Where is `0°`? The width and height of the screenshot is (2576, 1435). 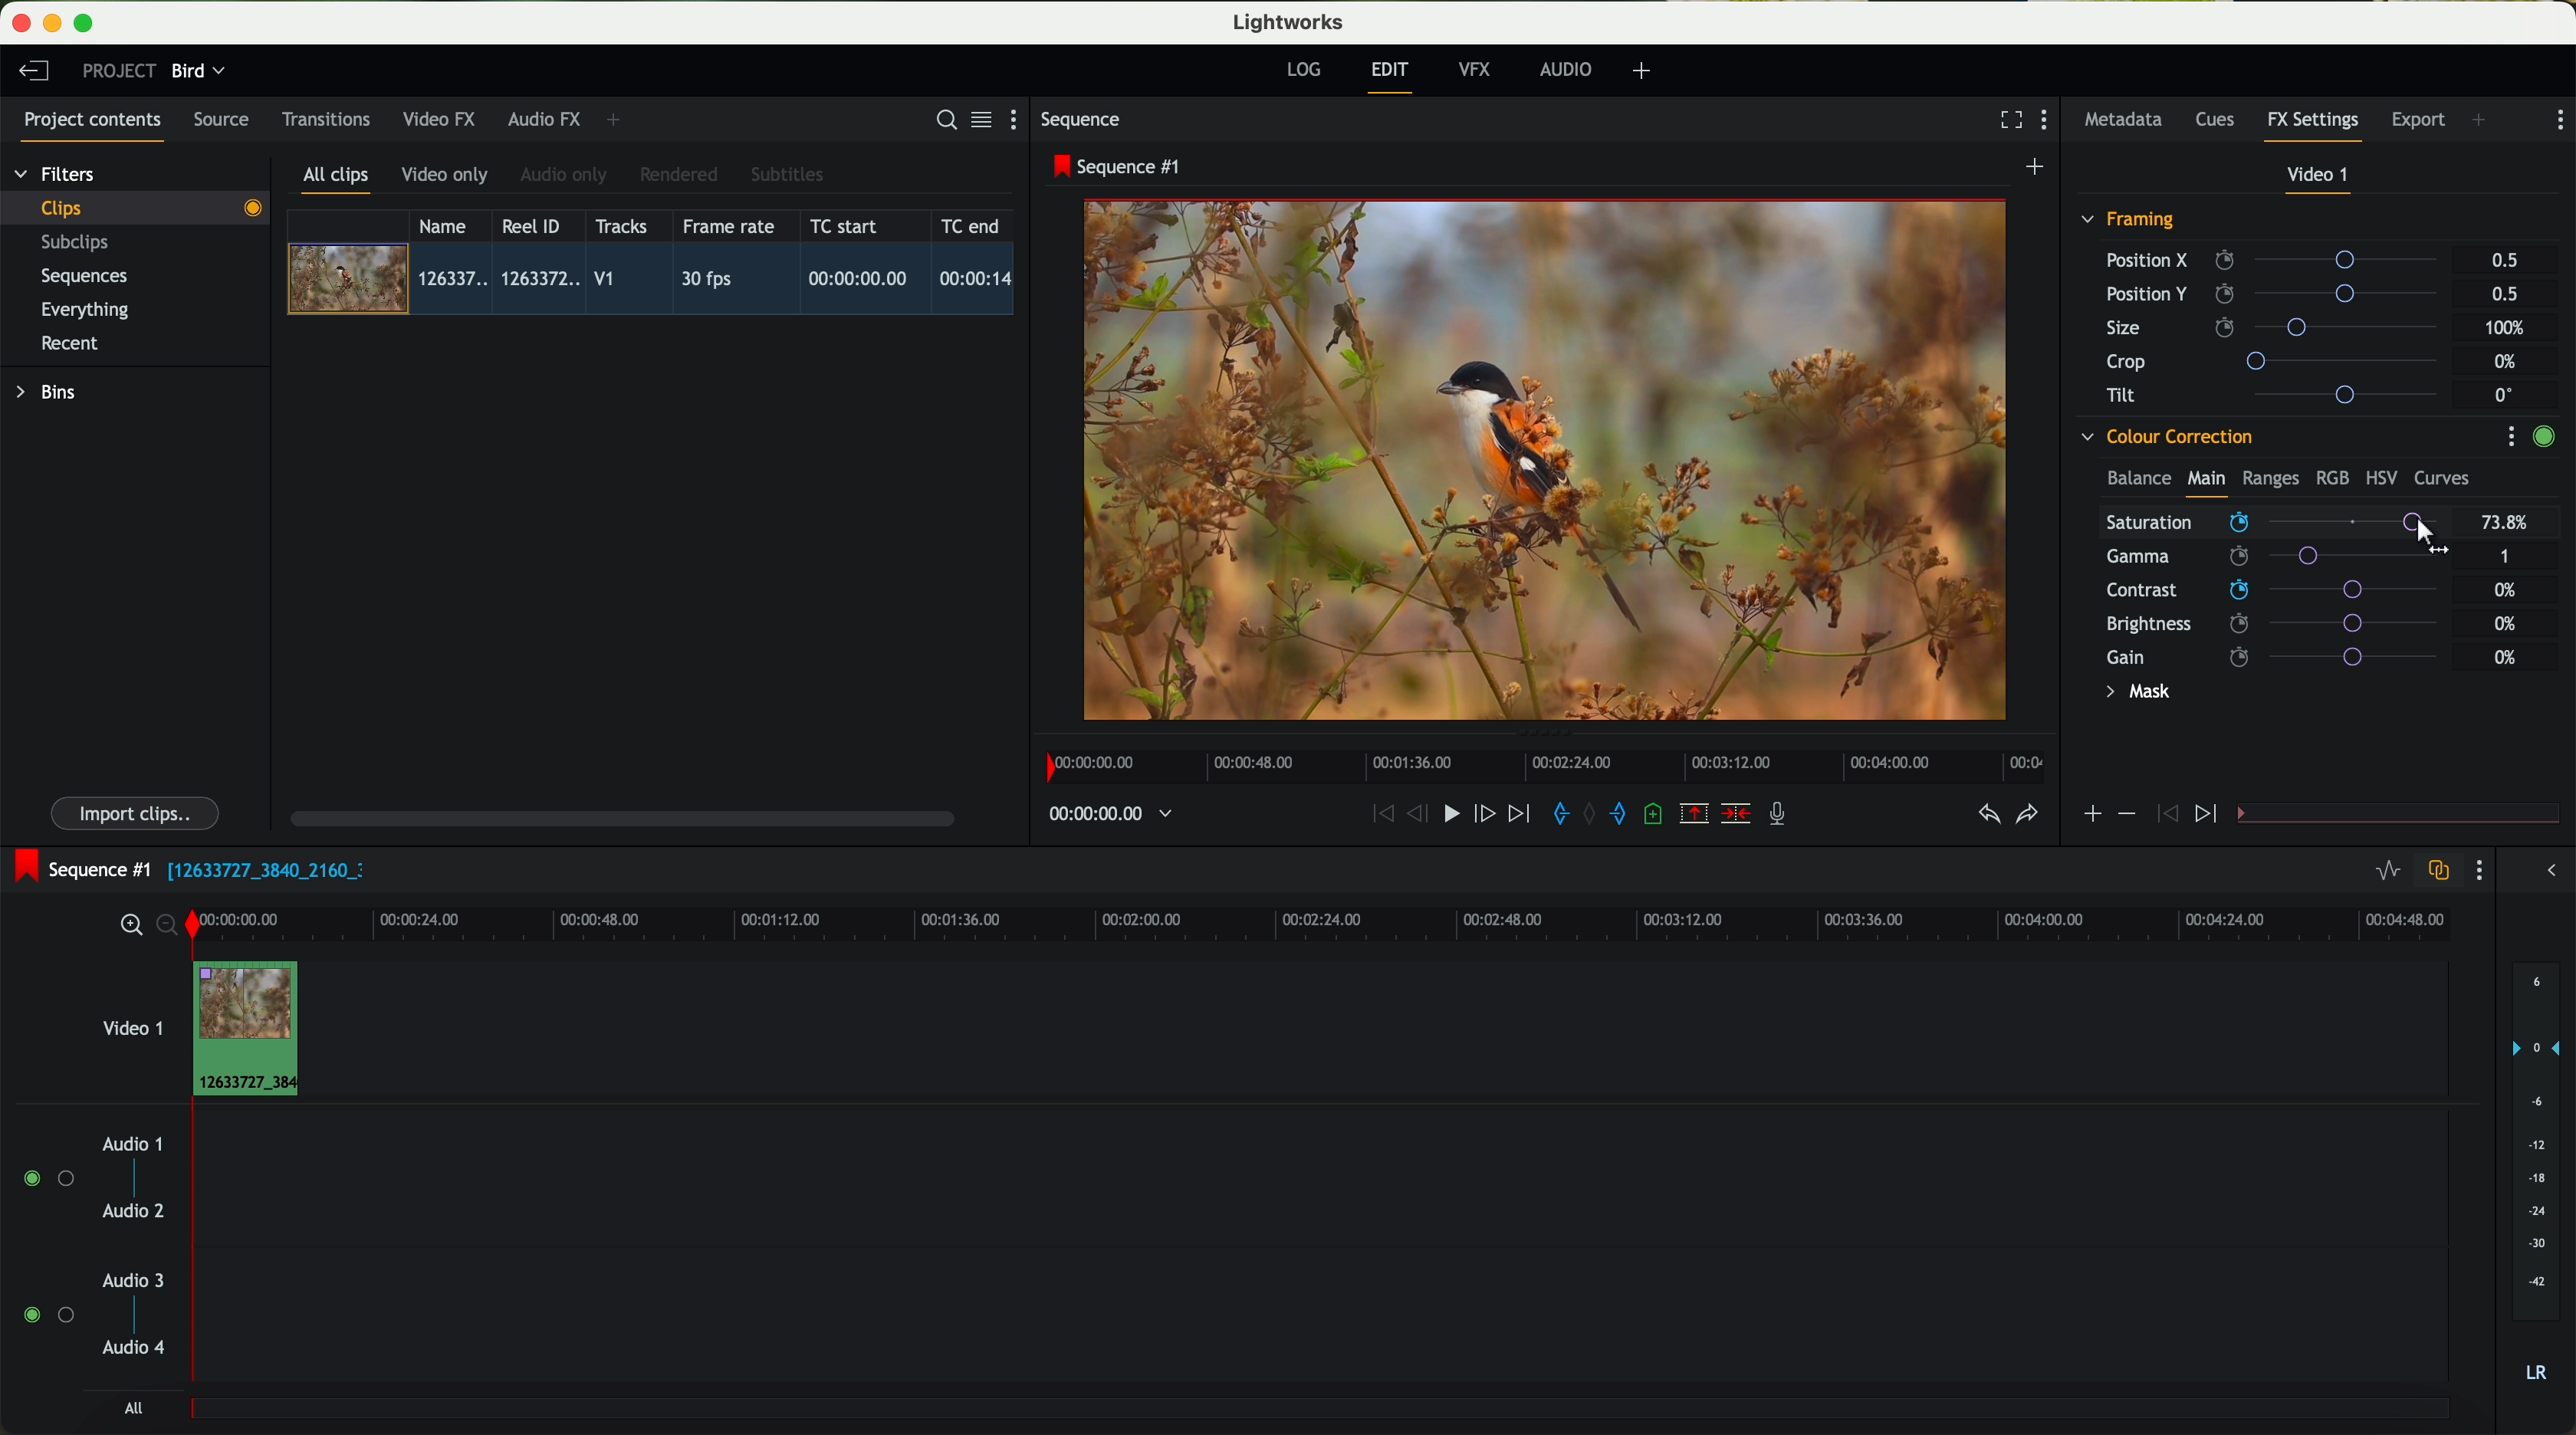 0° is located at coordinates (2505, 394).